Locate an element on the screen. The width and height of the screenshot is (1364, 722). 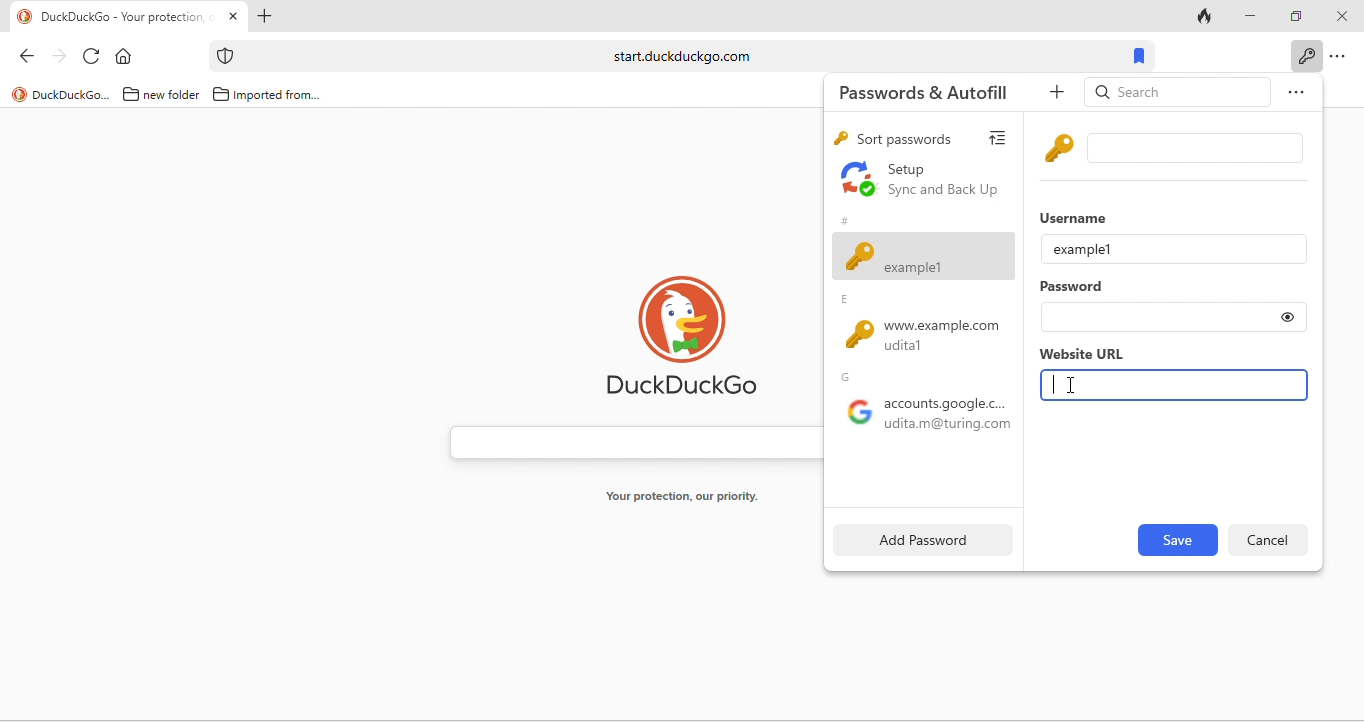
passwords and autofill is located at coordinates (936, 91).